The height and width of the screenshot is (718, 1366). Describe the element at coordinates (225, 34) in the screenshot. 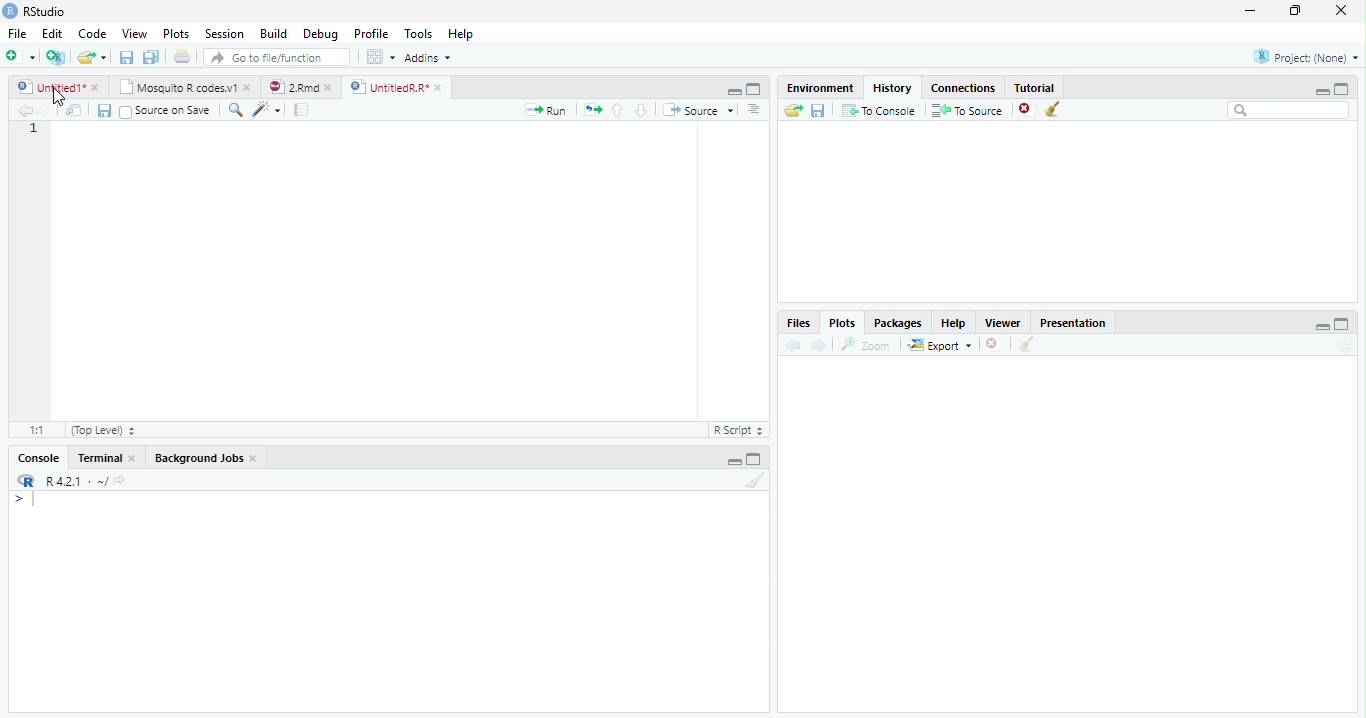

I see `Session` at that location.